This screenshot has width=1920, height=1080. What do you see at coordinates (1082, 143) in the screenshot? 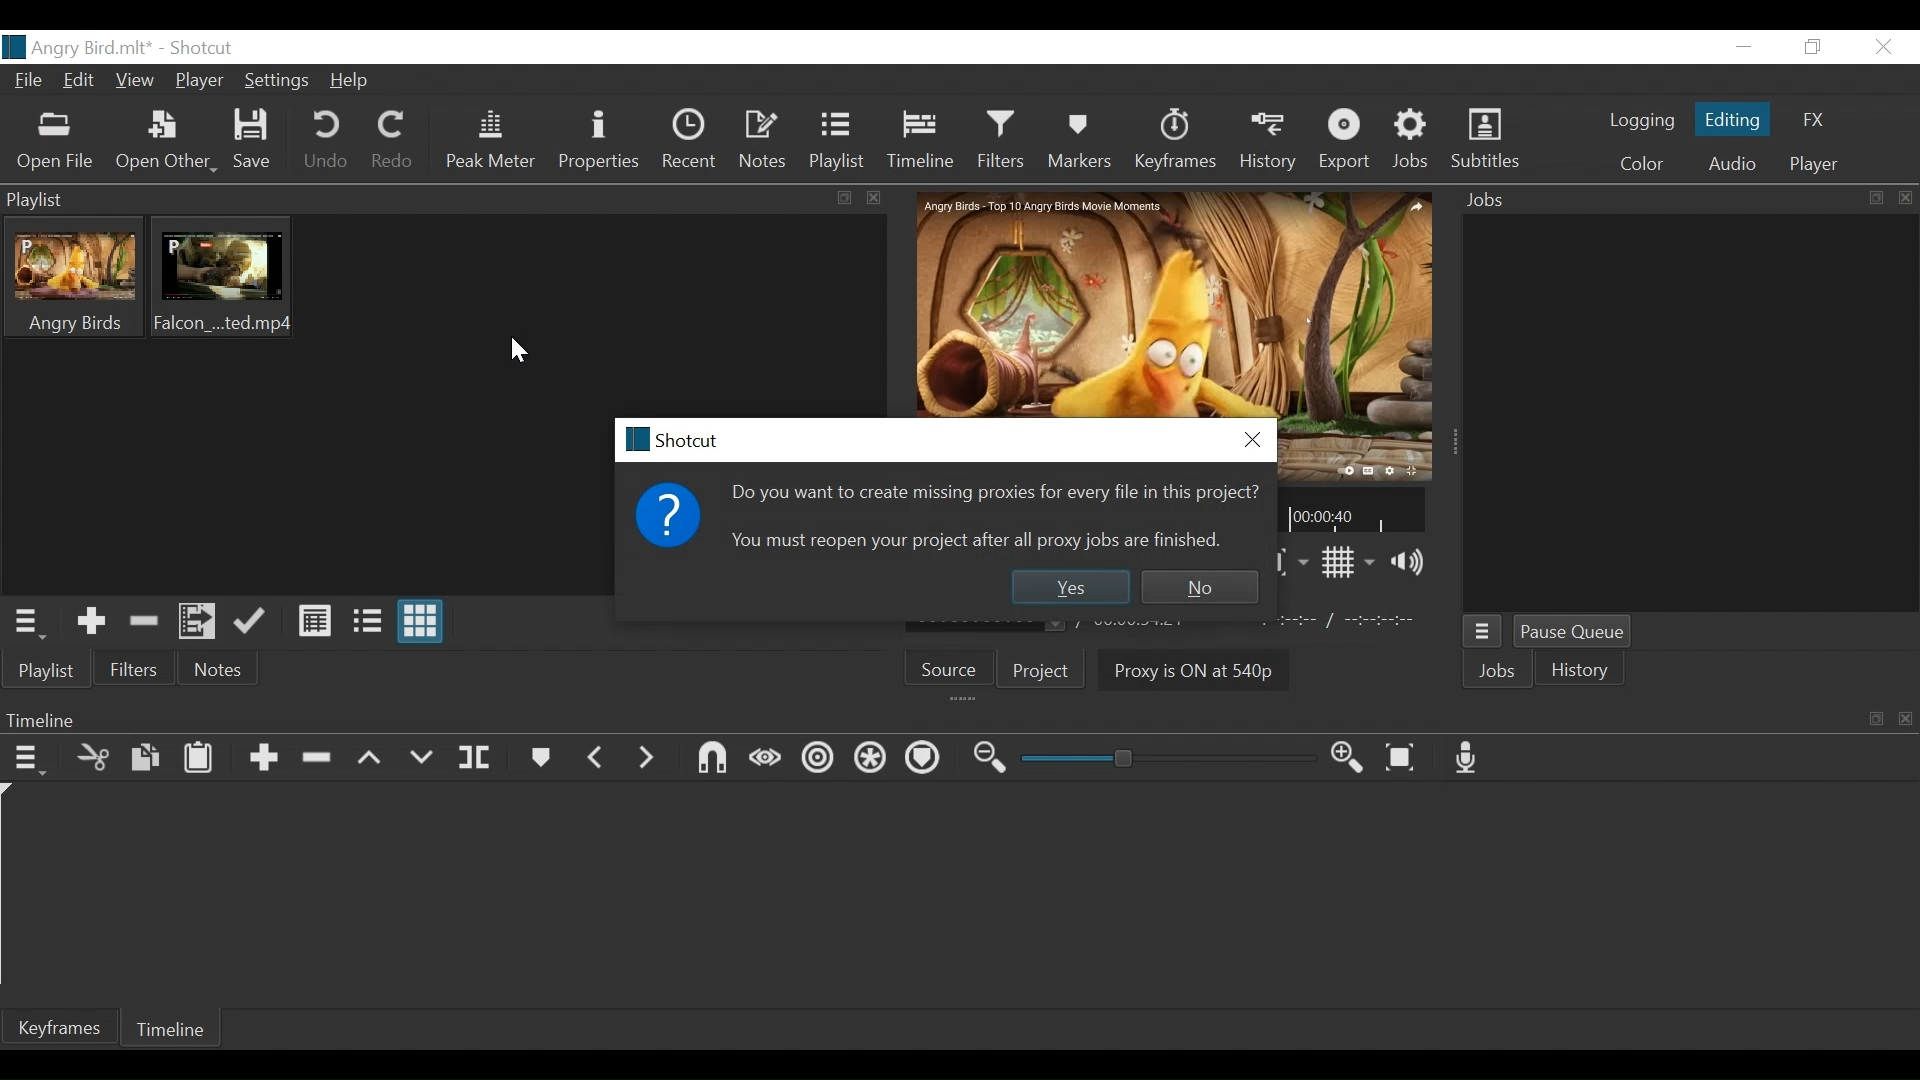
I see `Markers` at bounding box center [1082, 143].